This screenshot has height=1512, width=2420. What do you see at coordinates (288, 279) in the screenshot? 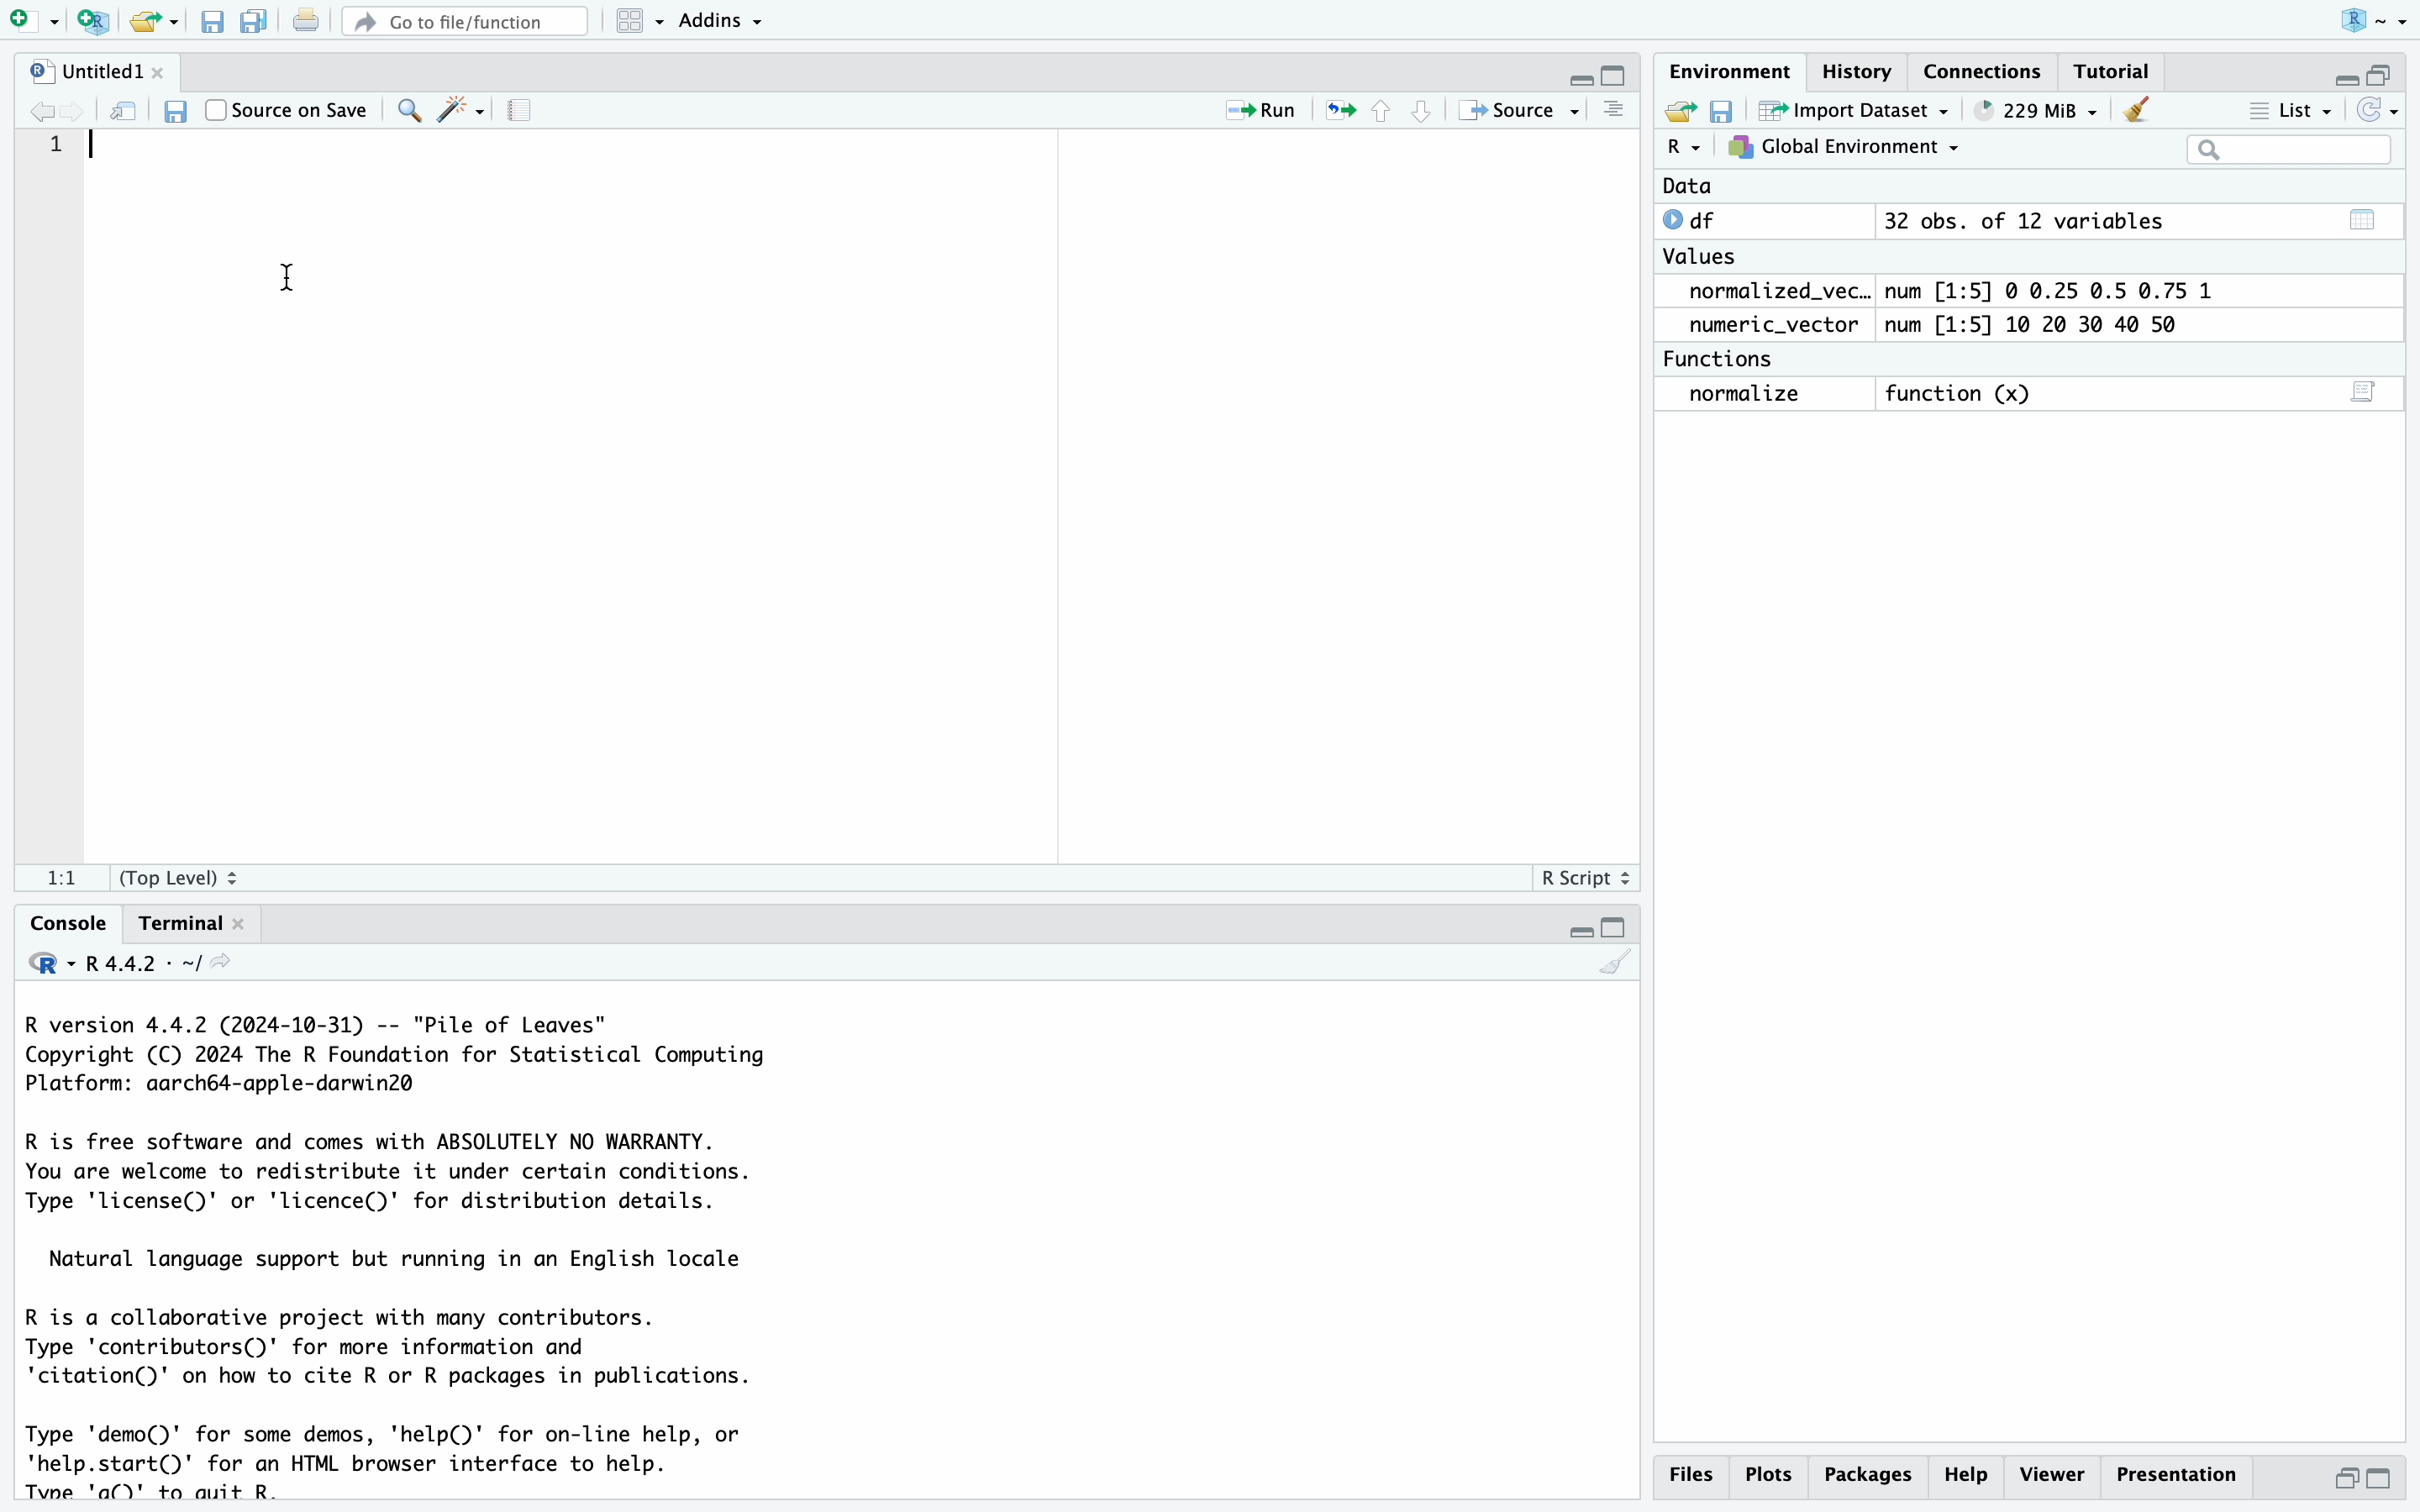
I see `cursor` at bounding box center [288, 279].